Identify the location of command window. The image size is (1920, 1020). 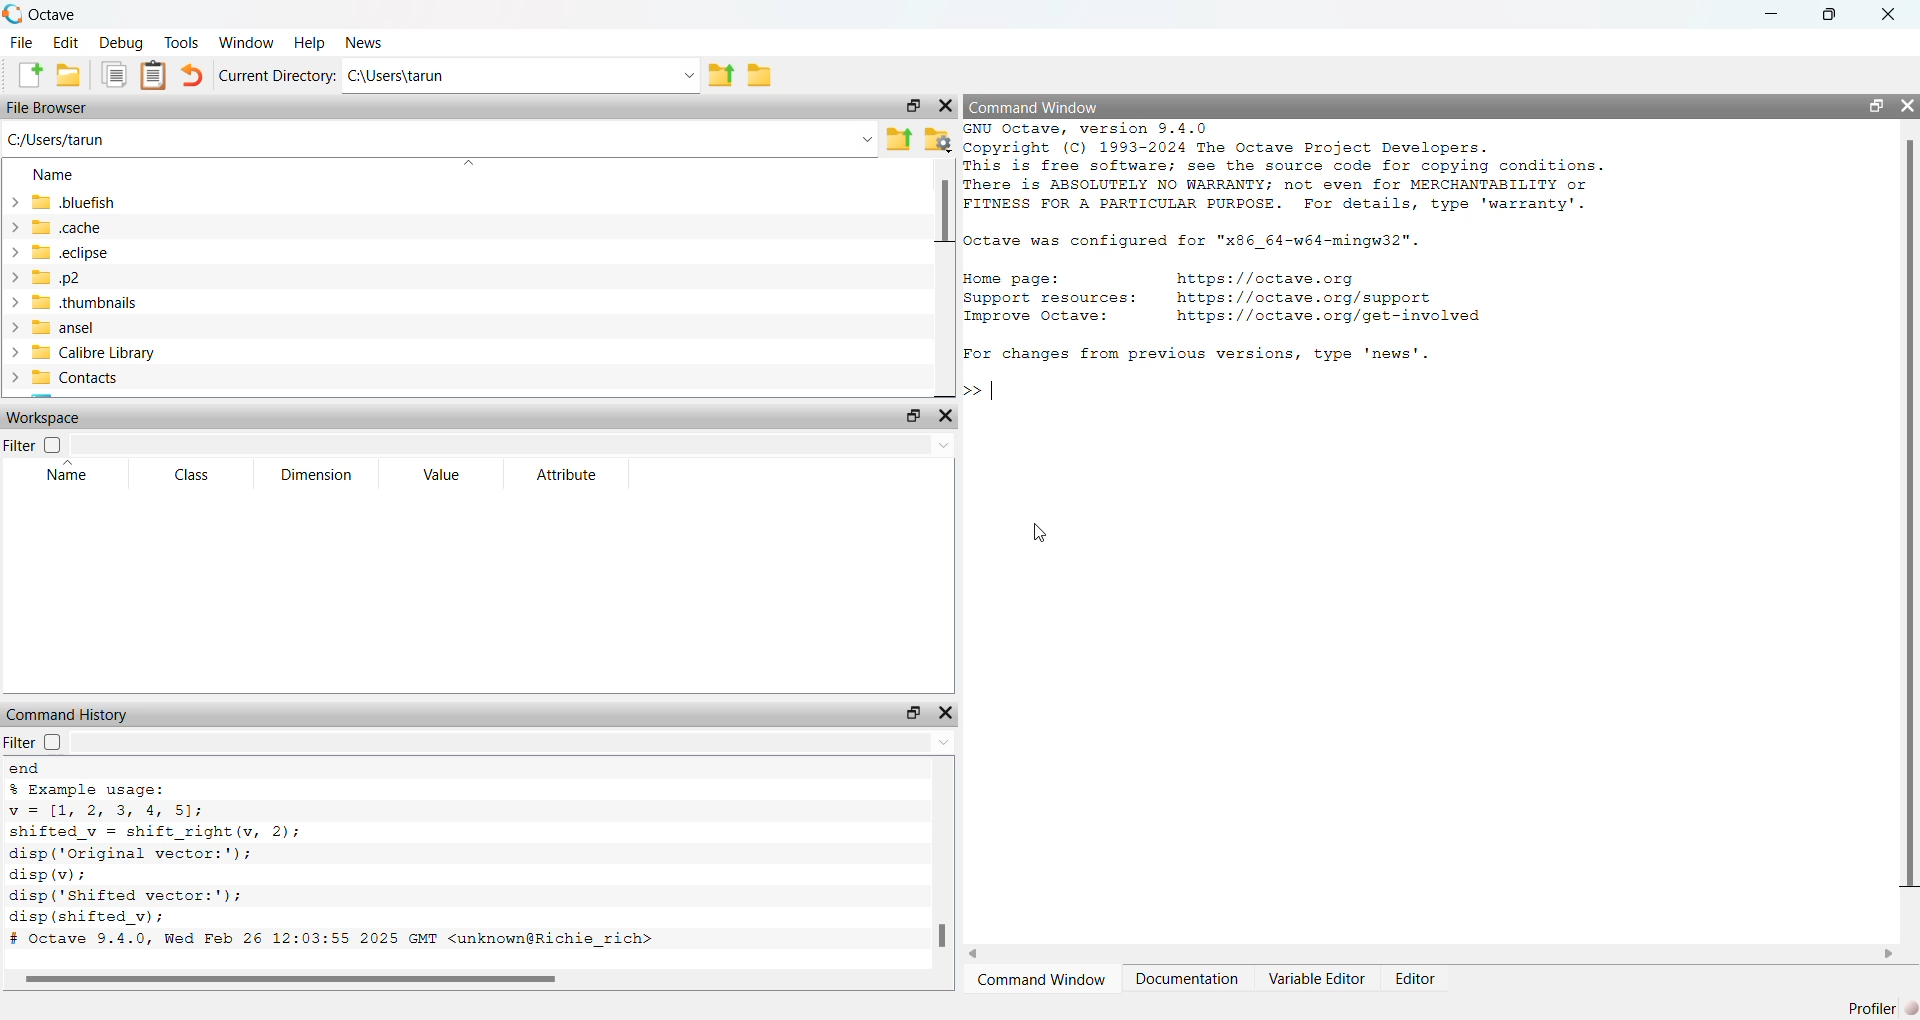
(1050, 107).